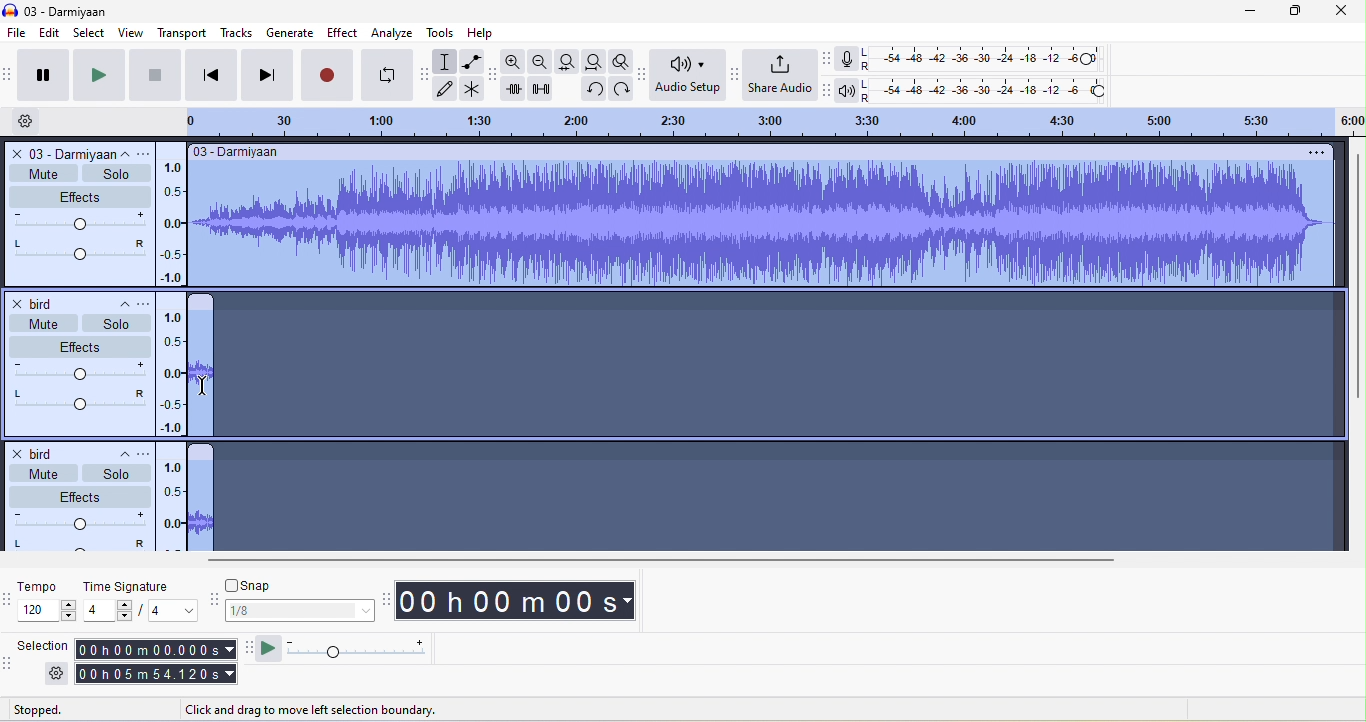 The height and width of the screenshot is (722, 1366). I want to click on effect, so click(78, 198).